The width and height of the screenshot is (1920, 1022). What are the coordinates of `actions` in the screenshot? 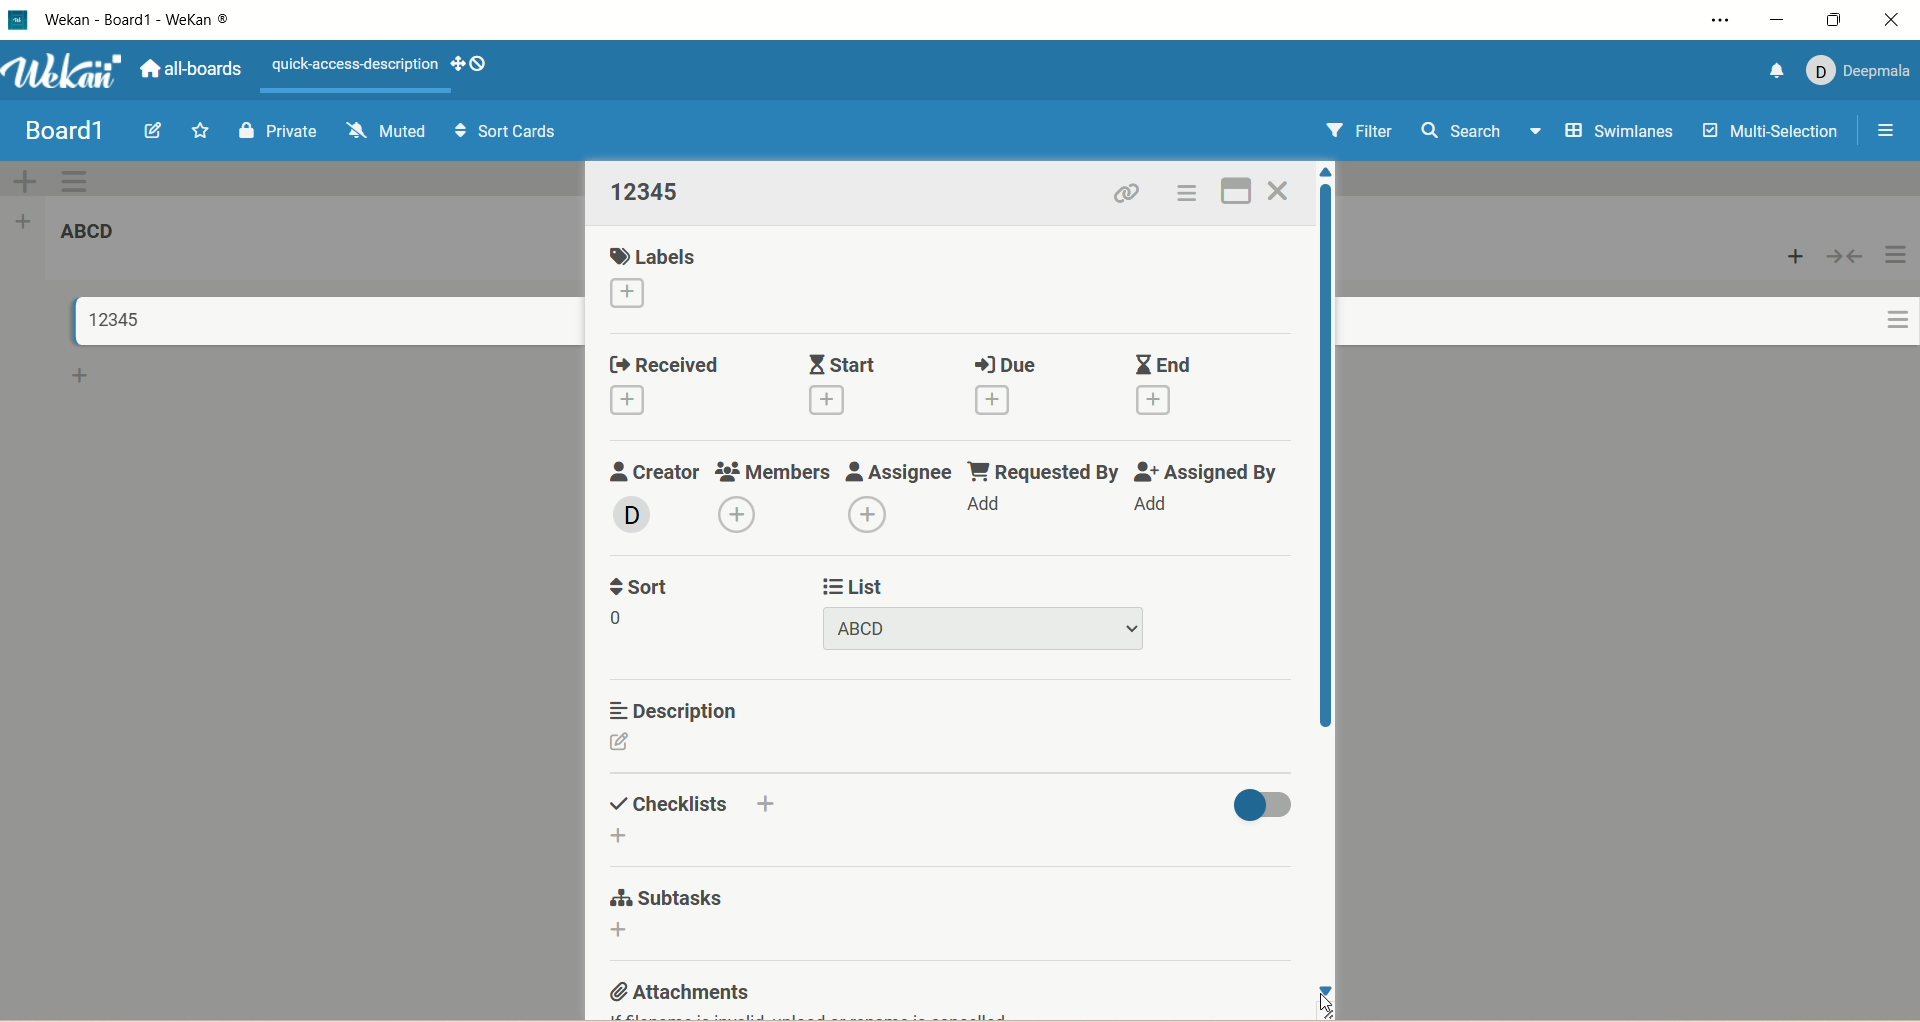 It's located at (1183, 197).